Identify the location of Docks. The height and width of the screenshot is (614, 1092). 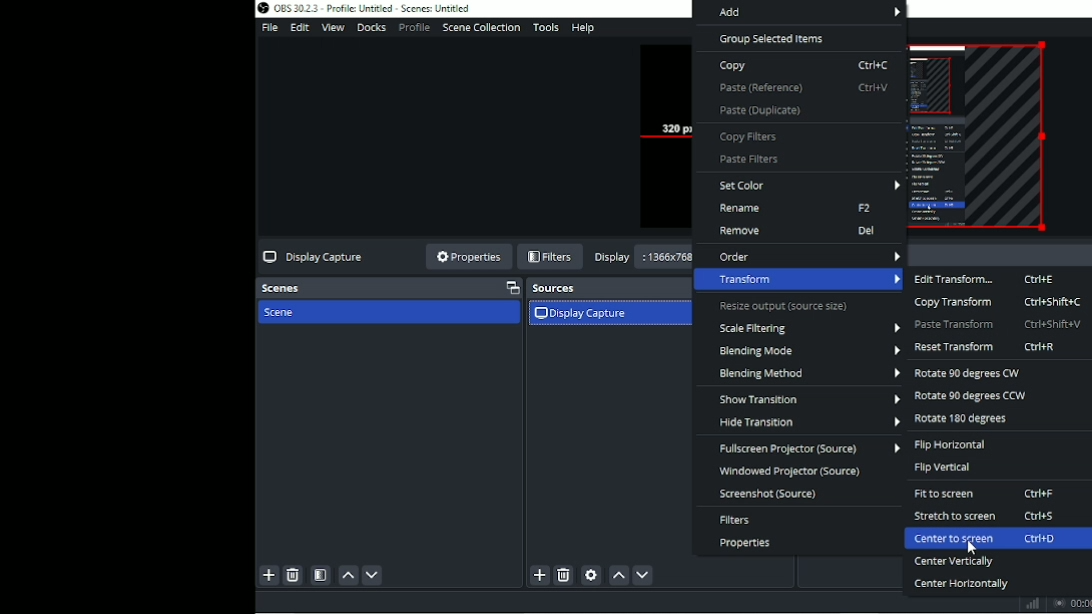
(370, 28).